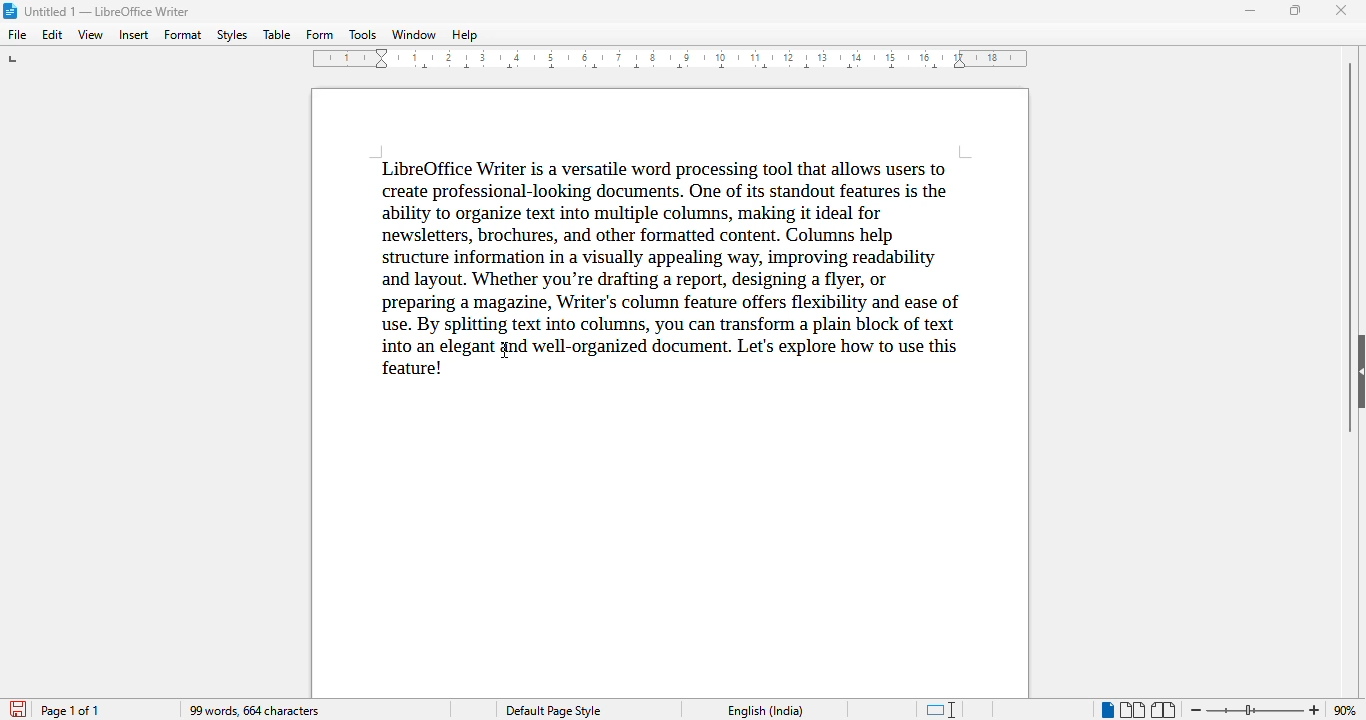  What do you see at coordinates (11, 11) in the screenshot?
I see `LibreOffice logo` at bounding box center [11, 11].